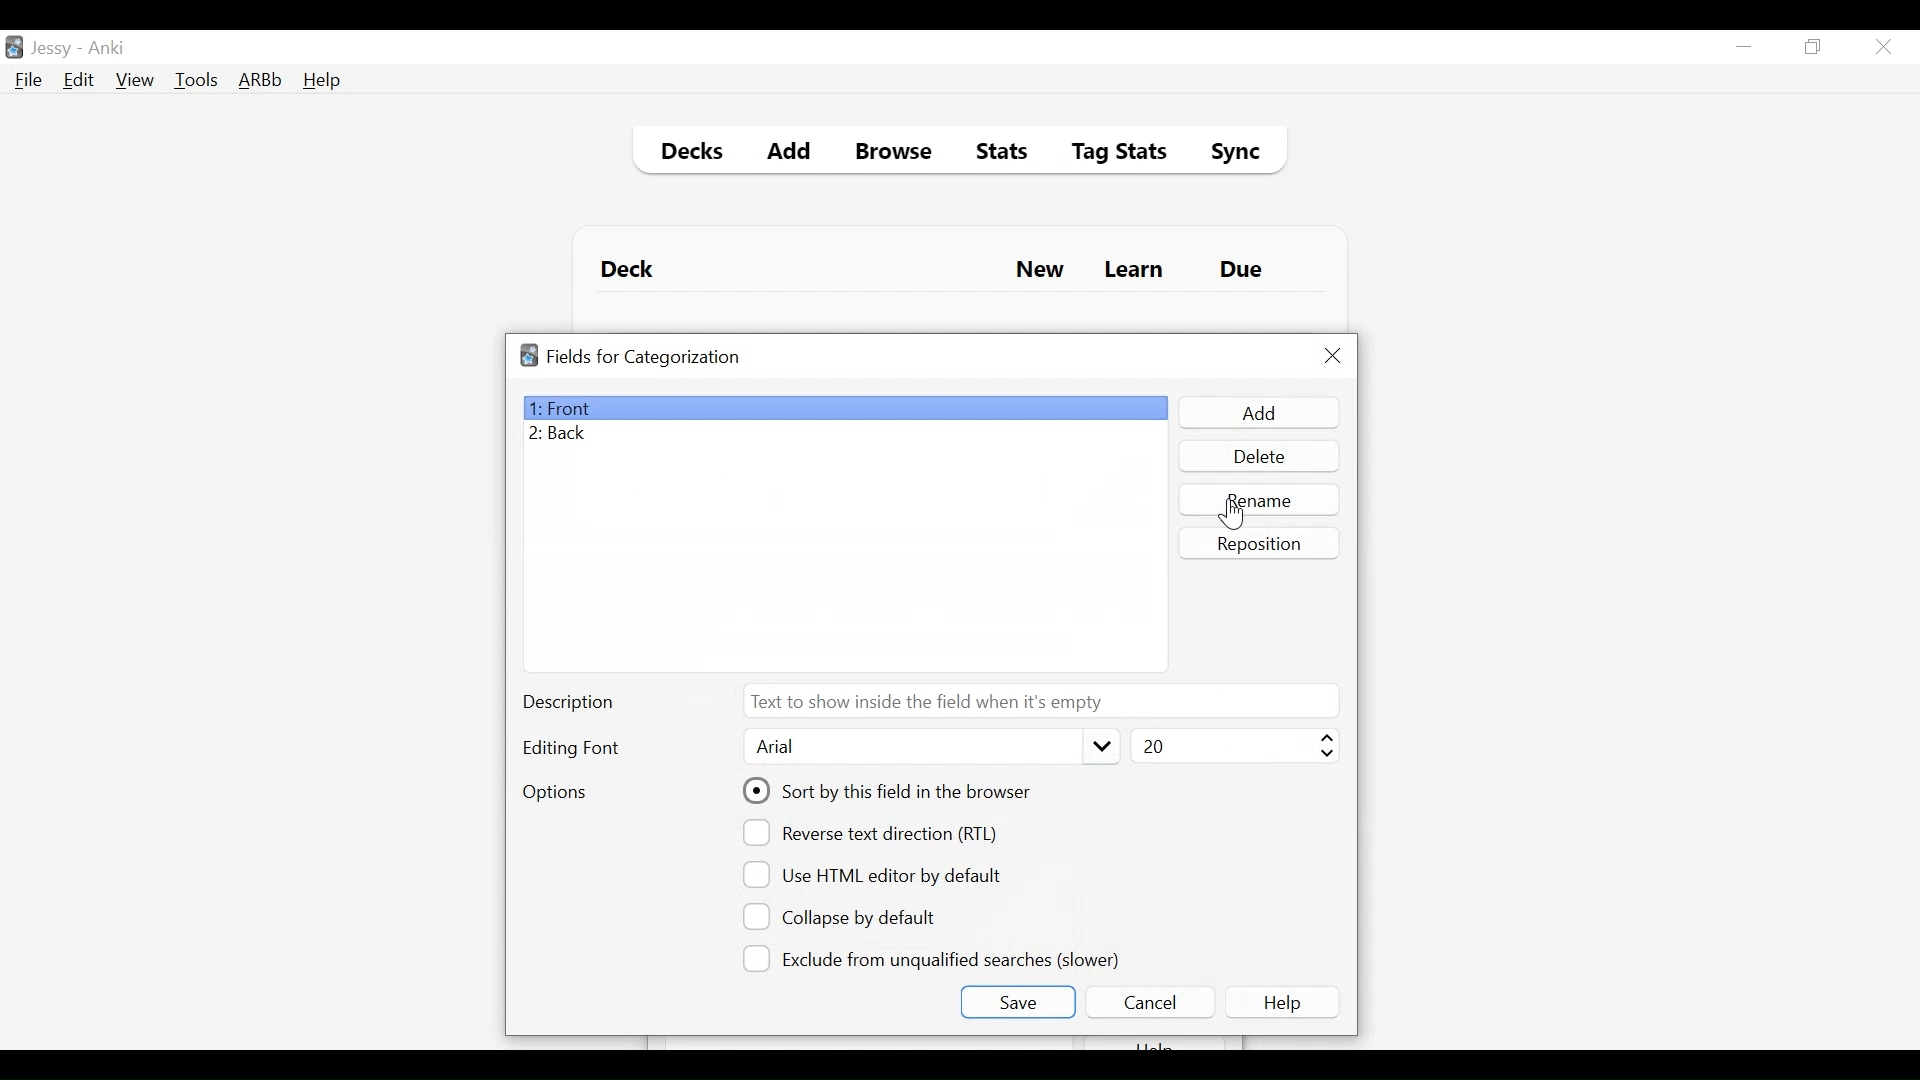  Describe the element at coordinates (879, 833) in the screenshot. I see `(un)select RTL` at that location.